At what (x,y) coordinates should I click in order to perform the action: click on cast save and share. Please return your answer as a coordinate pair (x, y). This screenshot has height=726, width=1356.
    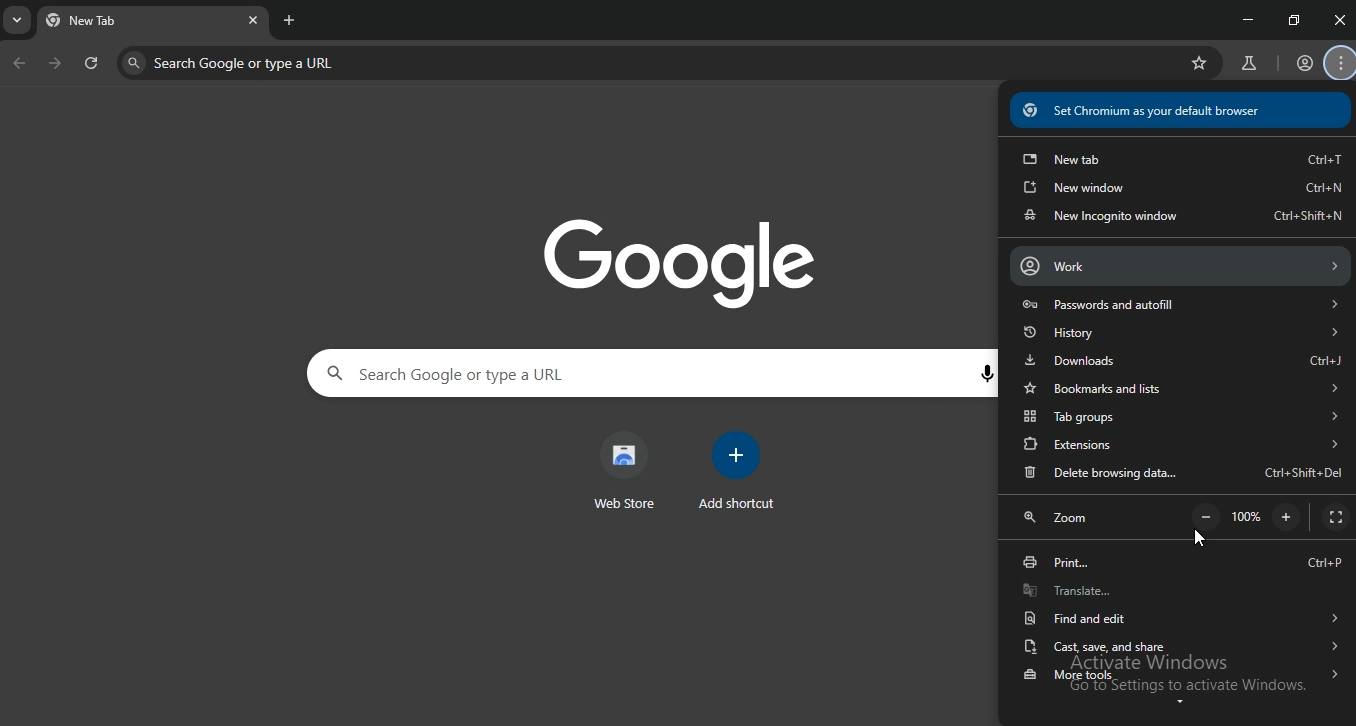
    Looking at the image, I should click on (1183, 647).